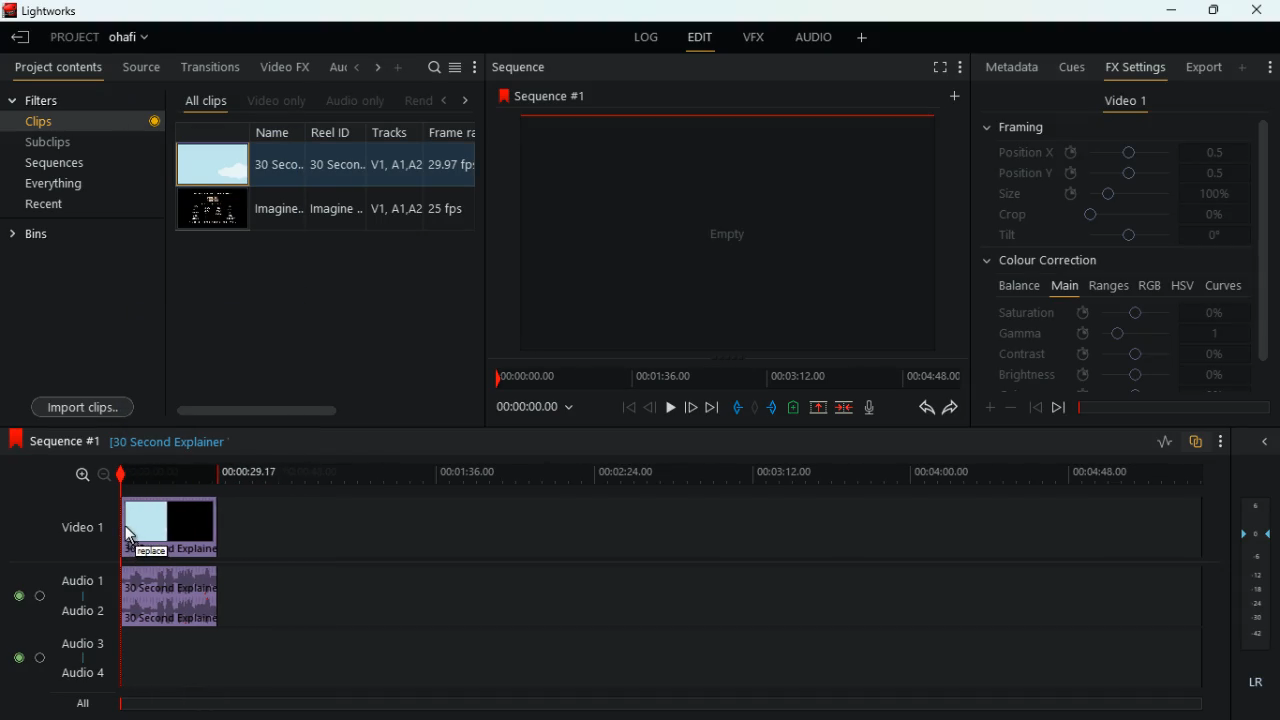 Image resolution: width=1280 pixels, height=720 pixels. I want to click on tracks, so click(393, 177).